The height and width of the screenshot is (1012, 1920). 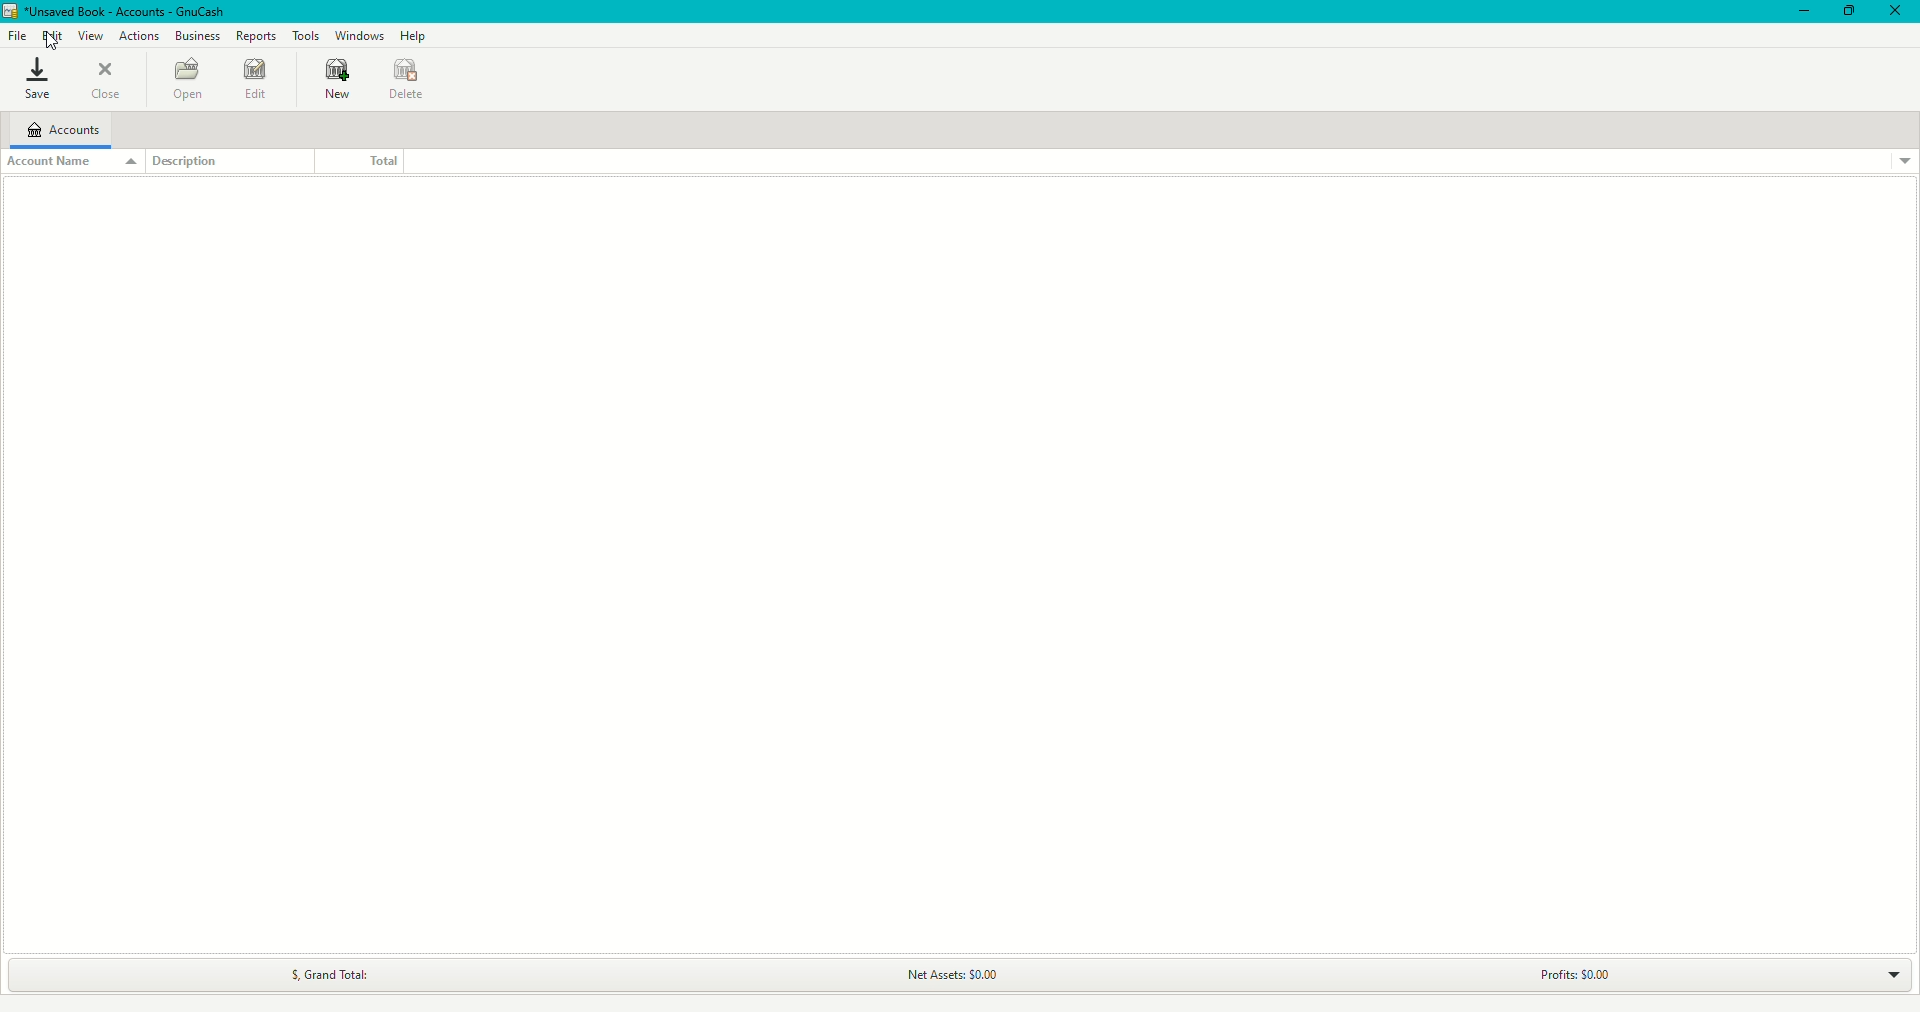 I want to click on Drop Down, so click(x=1880, y=973).